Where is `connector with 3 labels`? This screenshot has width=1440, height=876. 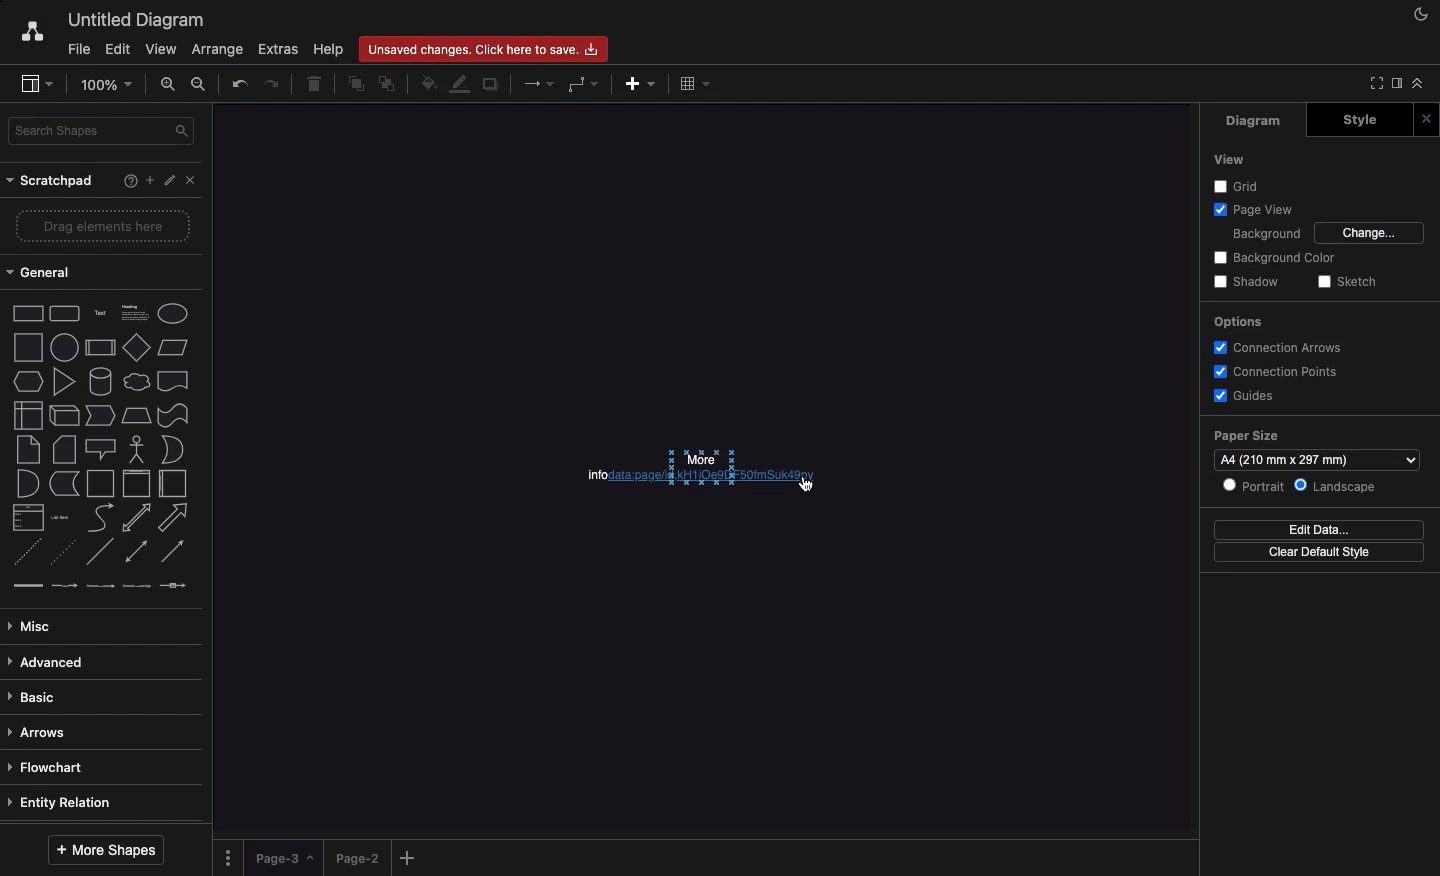
connector with 3 labels is located at coordinates (137, 586).